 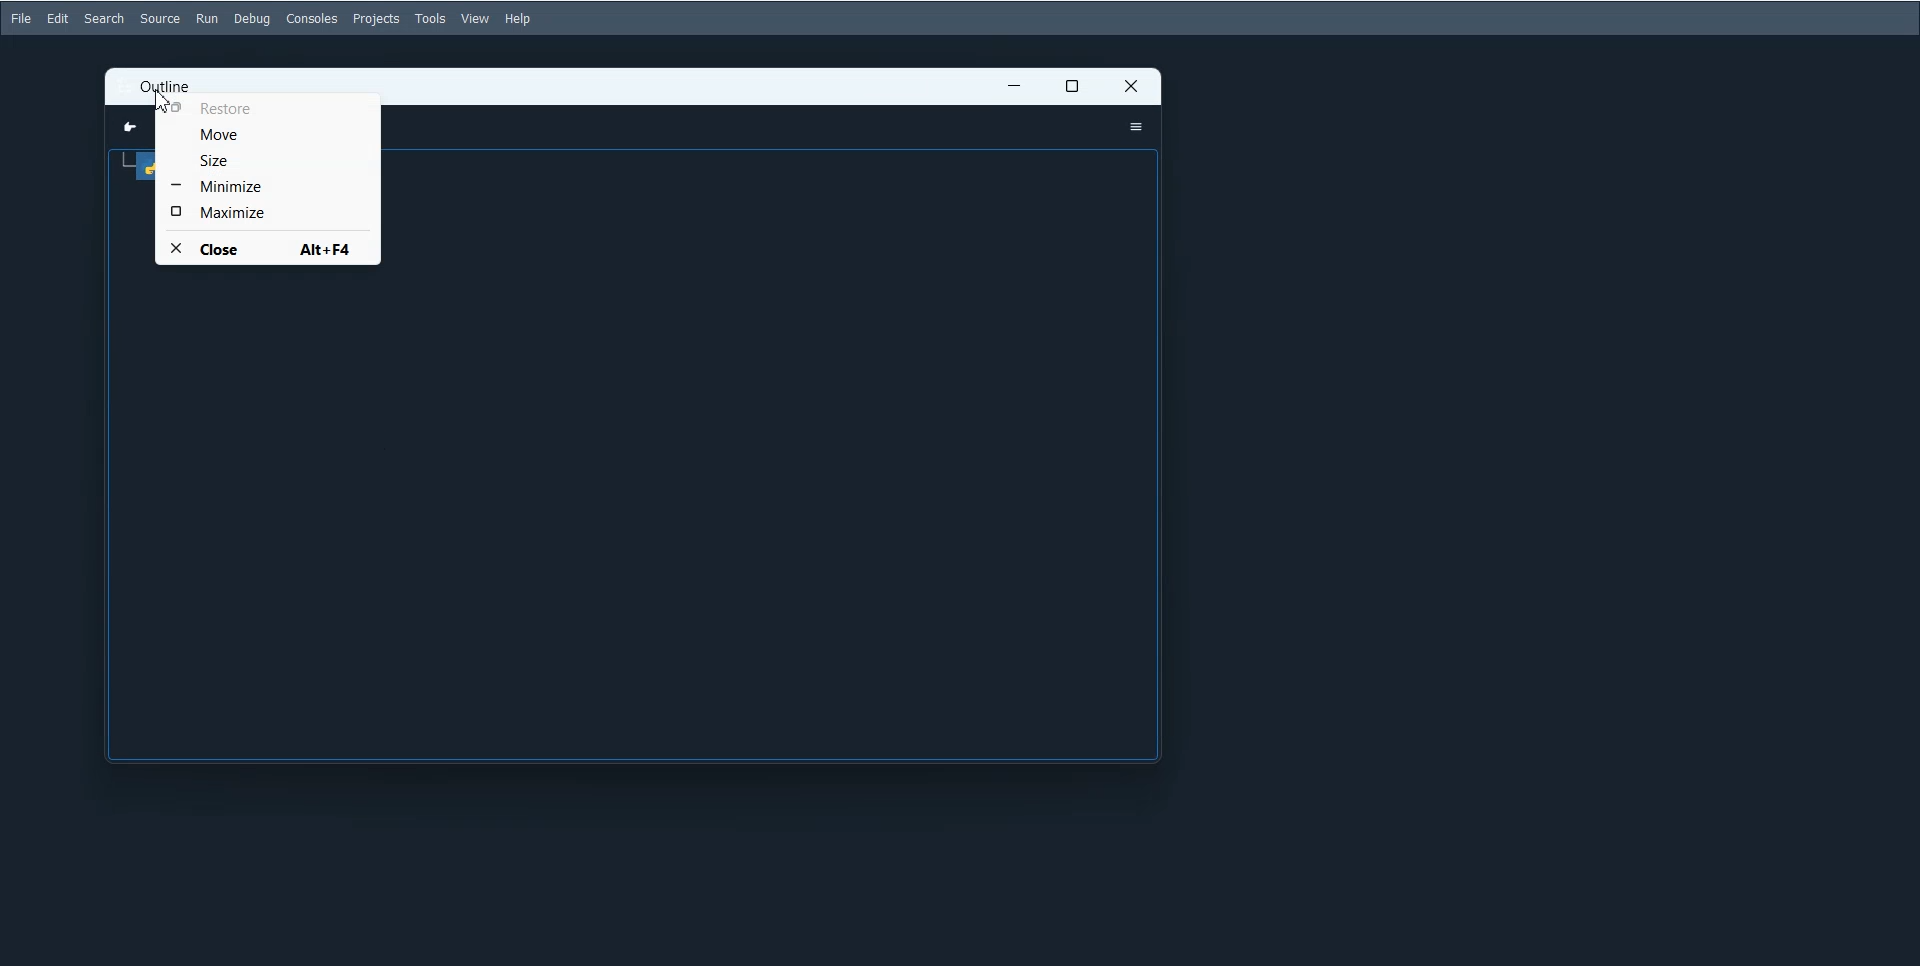 I want to click on Close, so click(x=1132, y=86).